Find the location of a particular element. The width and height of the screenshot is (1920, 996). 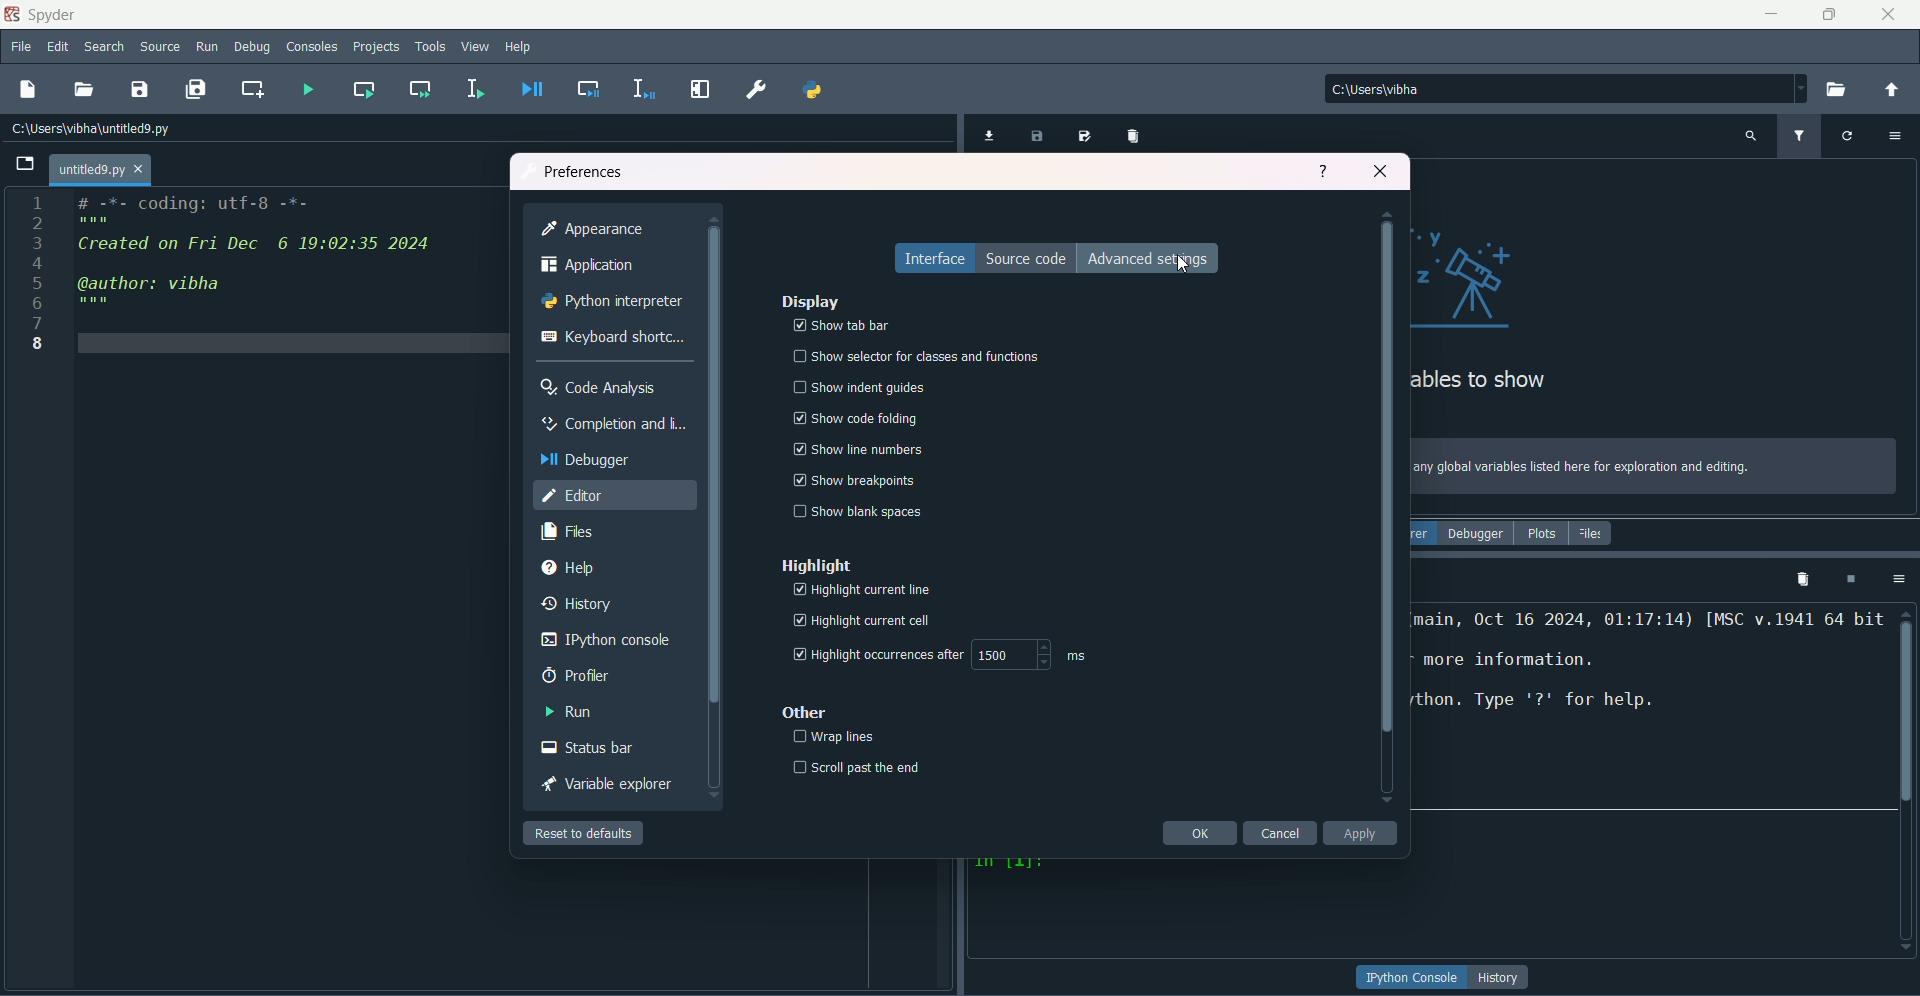

highlight is located at coordinates (817, 565).